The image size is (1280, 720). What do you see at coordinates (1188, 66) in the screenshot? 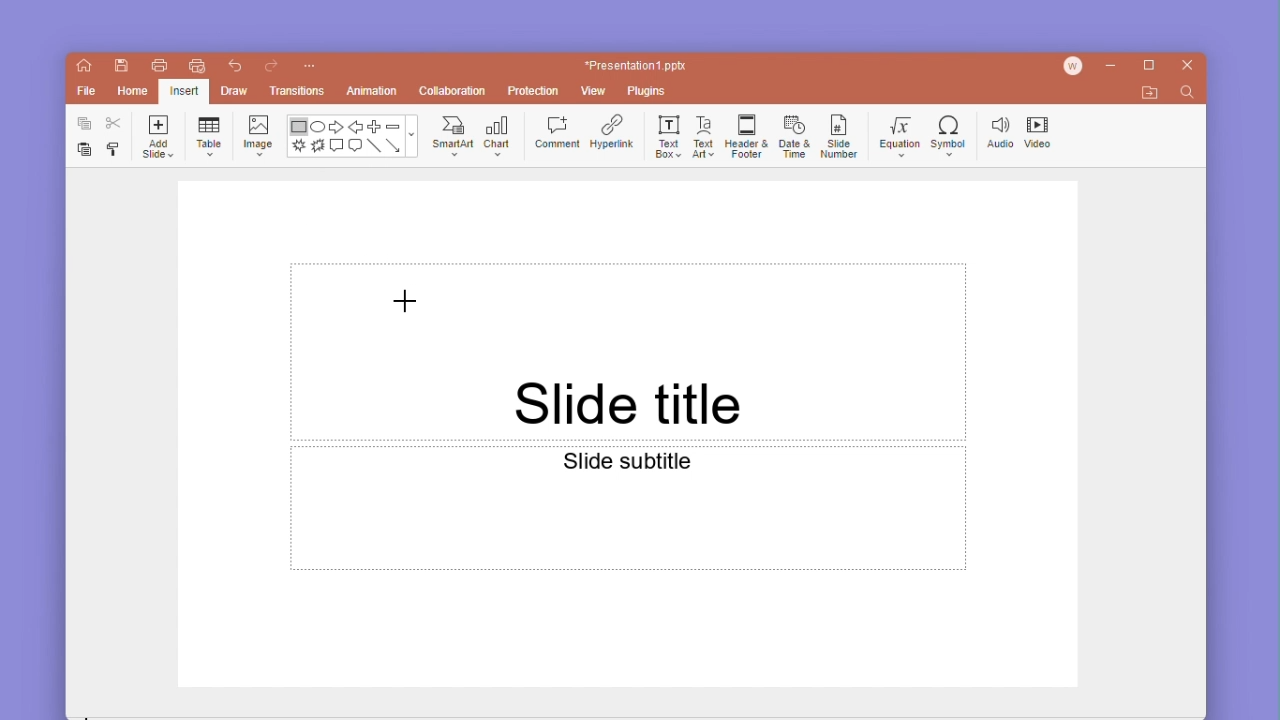
I see `close` at bounding box center [1188, 66].